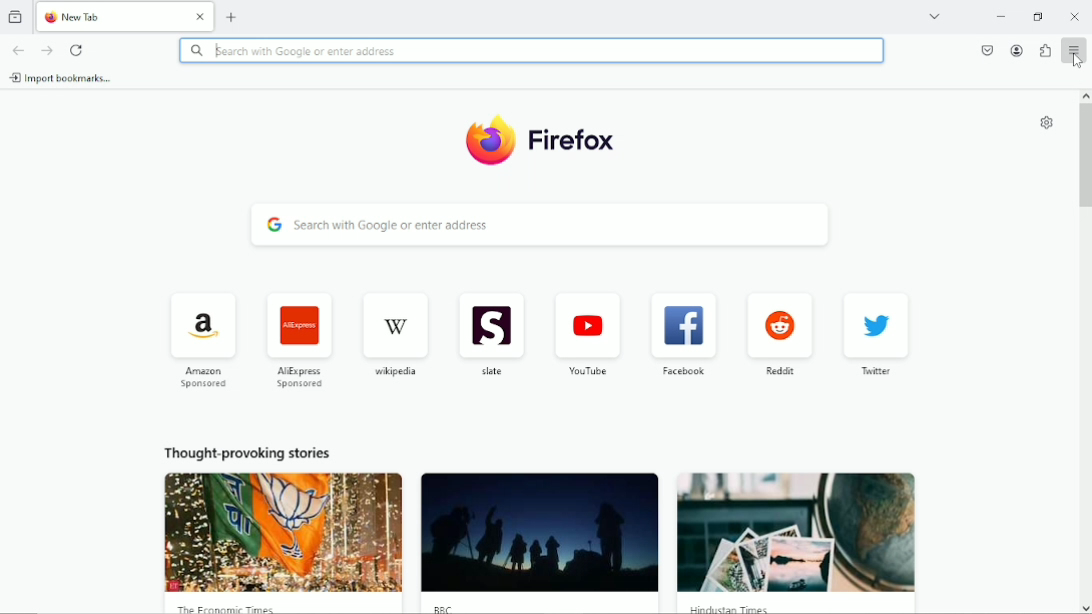  What do you see at coordinates (232, 15) in the screenshot?
I see `new tab` at bounding box center [232, 15].